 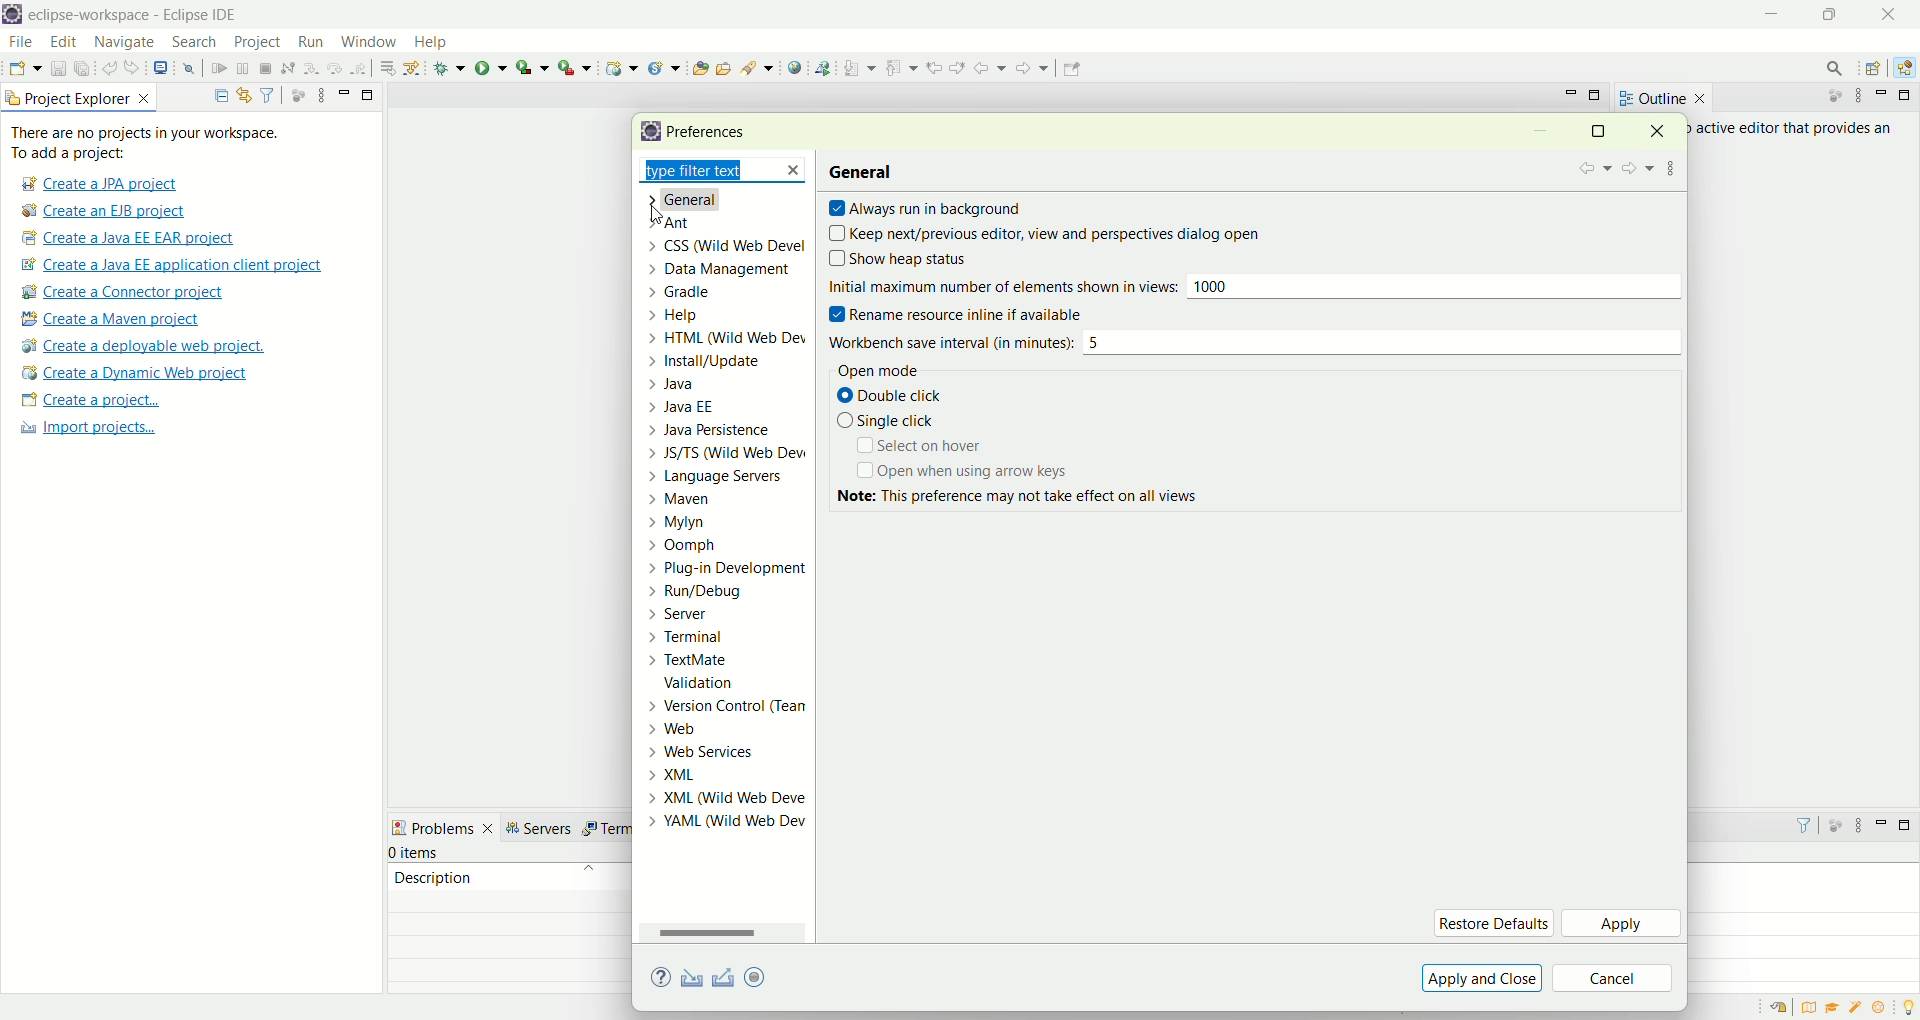 What do you see at coordinates (335, 67) in the screenshot?
I see `step over` at bounding box center [335, 67].